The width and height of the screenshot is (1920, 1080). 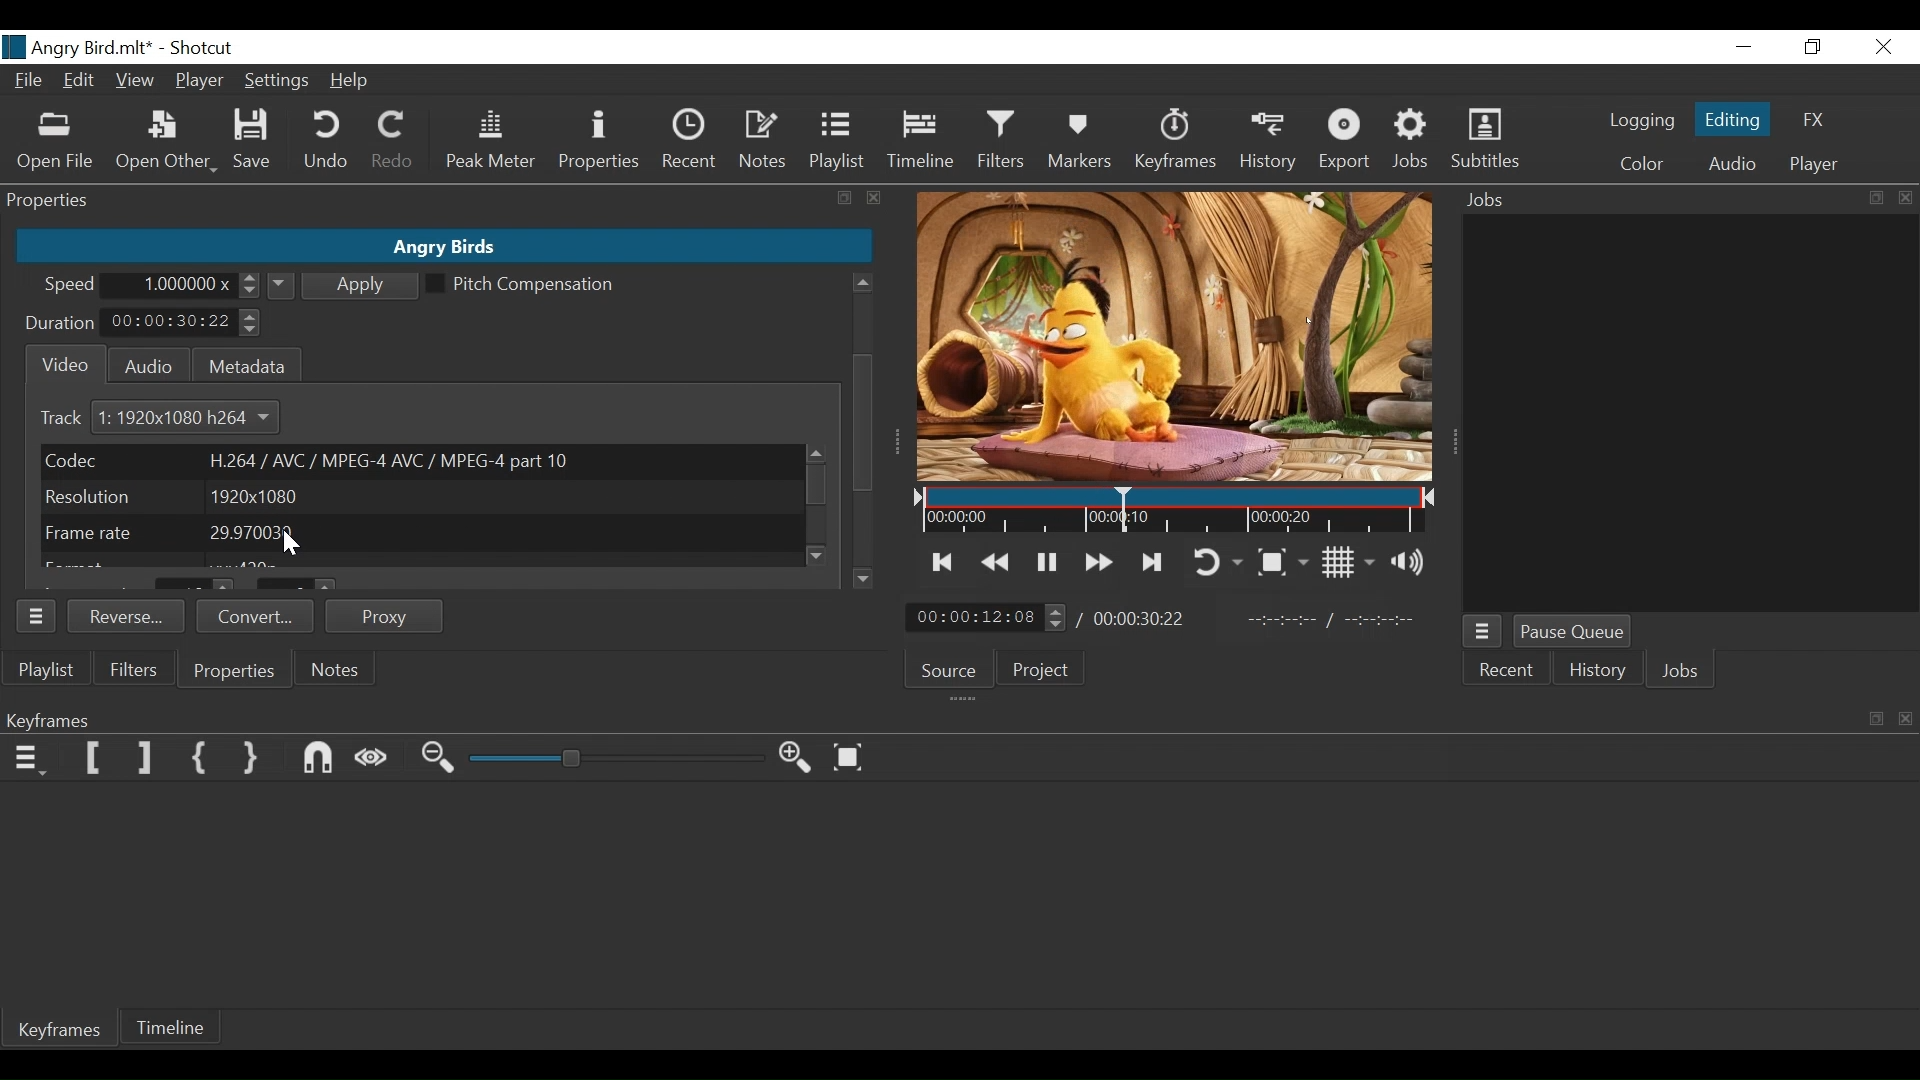 I want to click on Toggle play or pause (space), so click(x=1046, y=561).